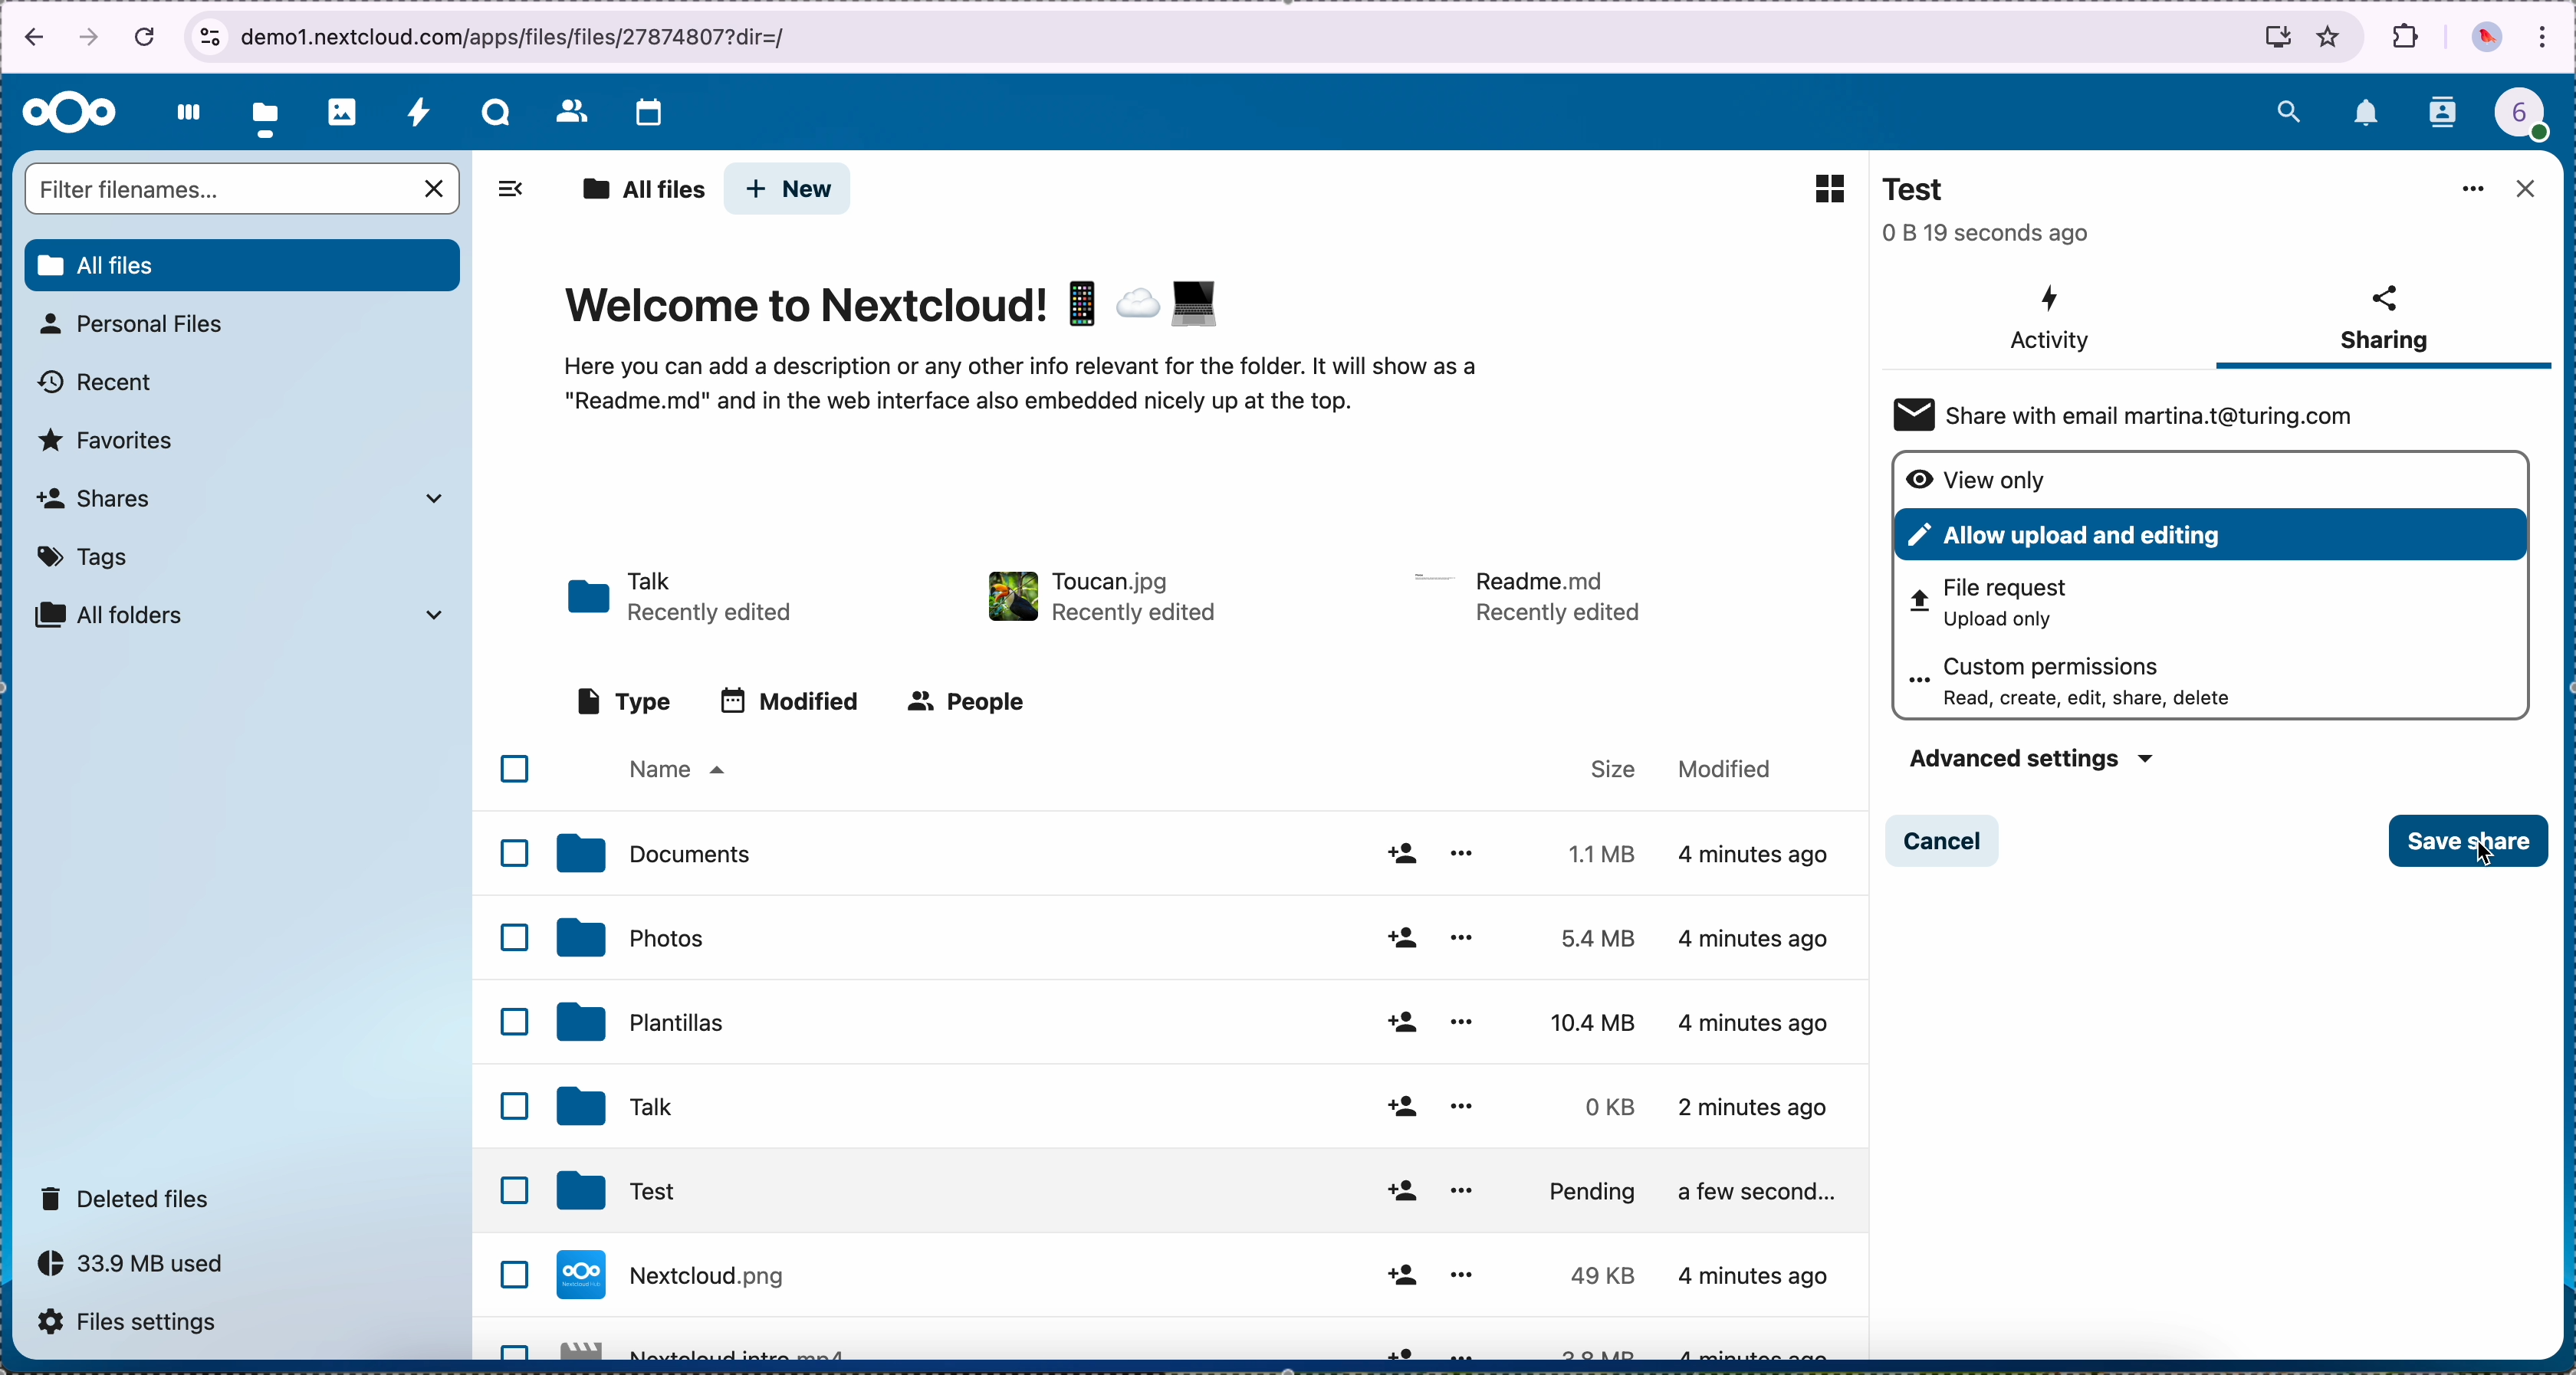 Image resolution: width=2576 pixels, height=1375 pixels. What do you see at coordinates (1982, 478) in the screenshot?
I see `view only` at bounding box center [1982, 478].